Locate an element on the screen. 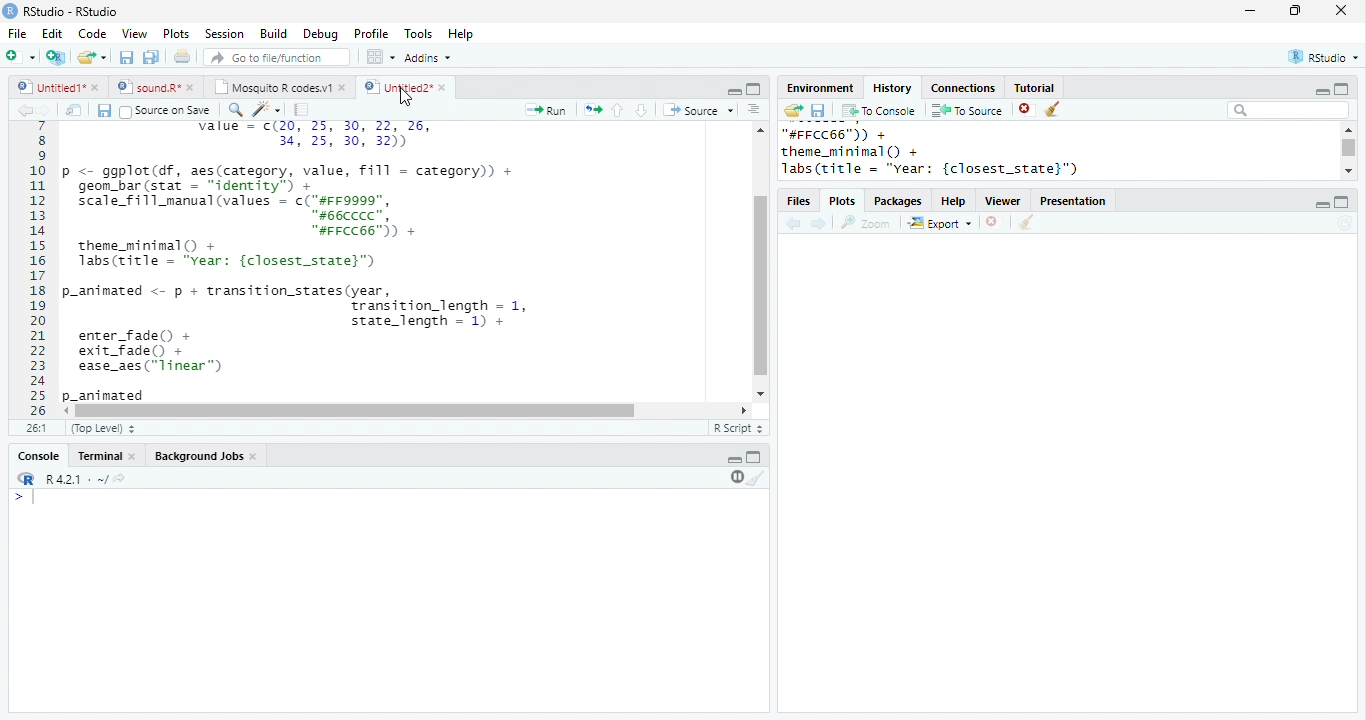 This screenshot has height=720, width=1366. pause is located at coordinates (735, 478).